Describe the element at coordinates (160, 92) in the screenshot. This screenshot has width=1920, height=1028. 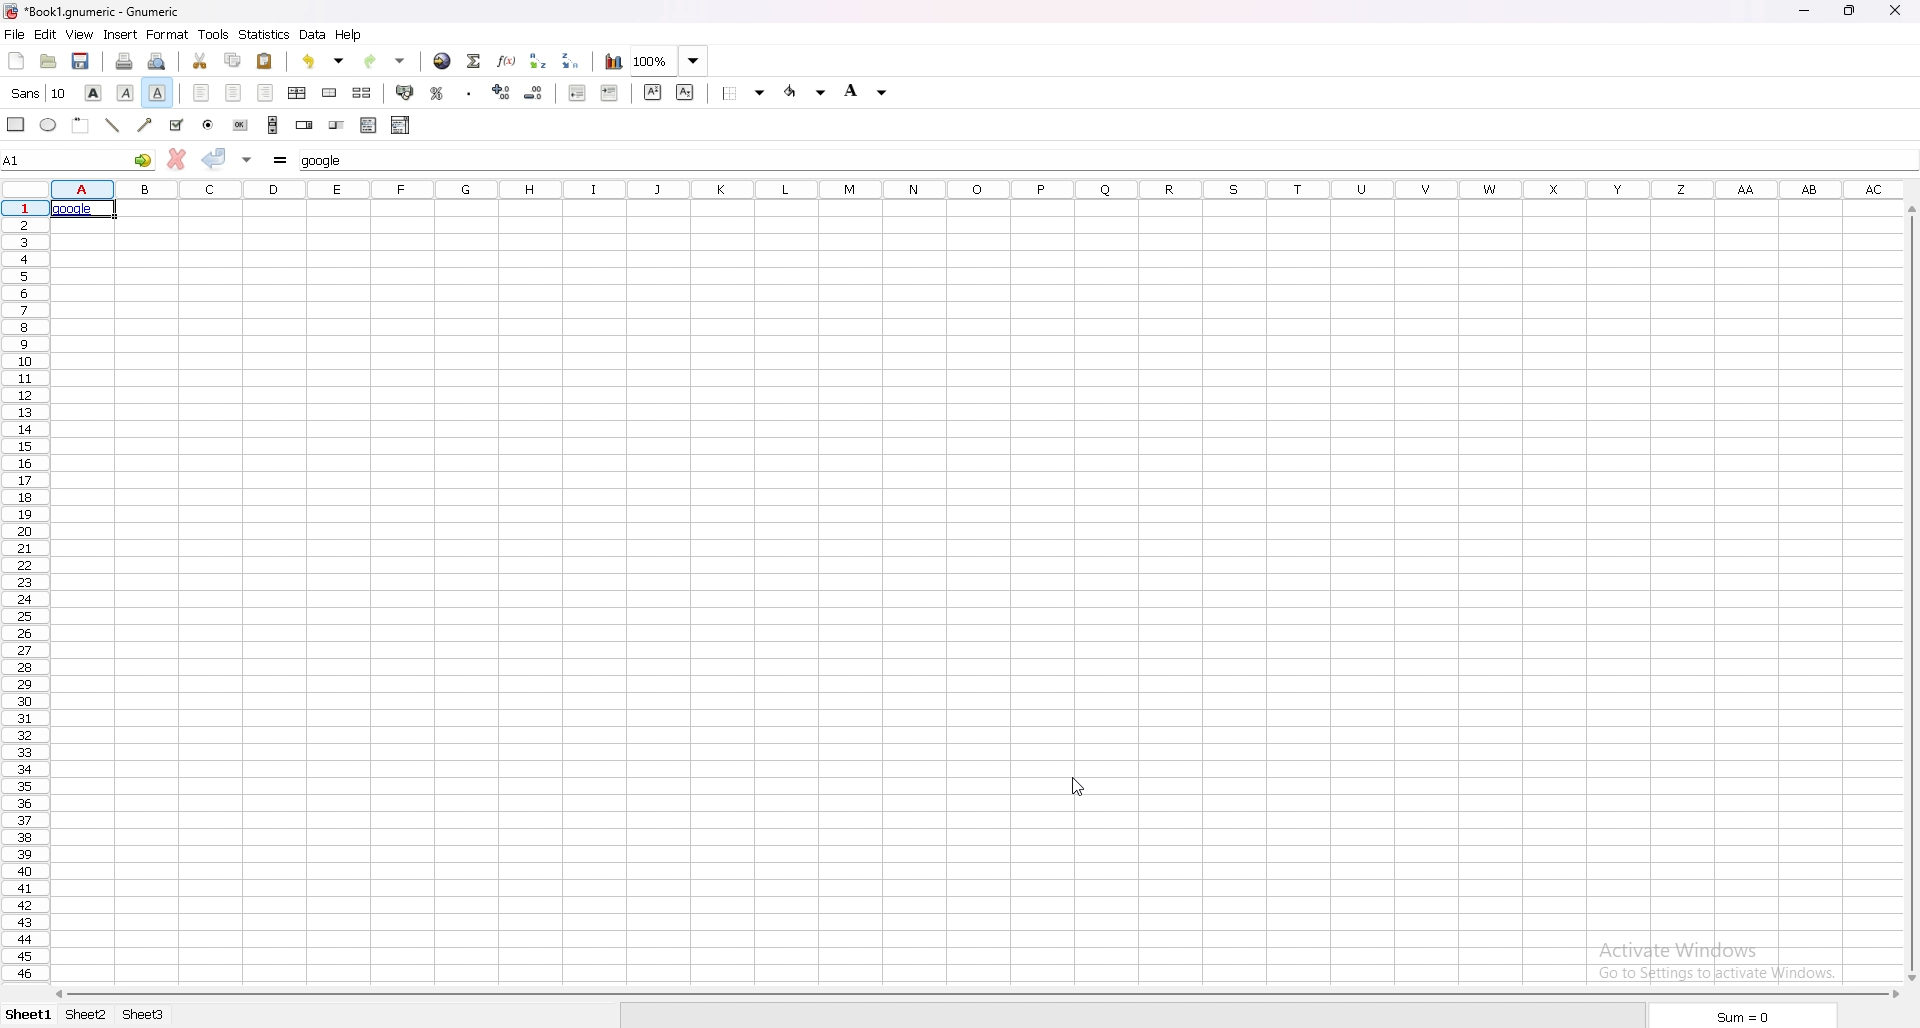
I see `underline` at that location.